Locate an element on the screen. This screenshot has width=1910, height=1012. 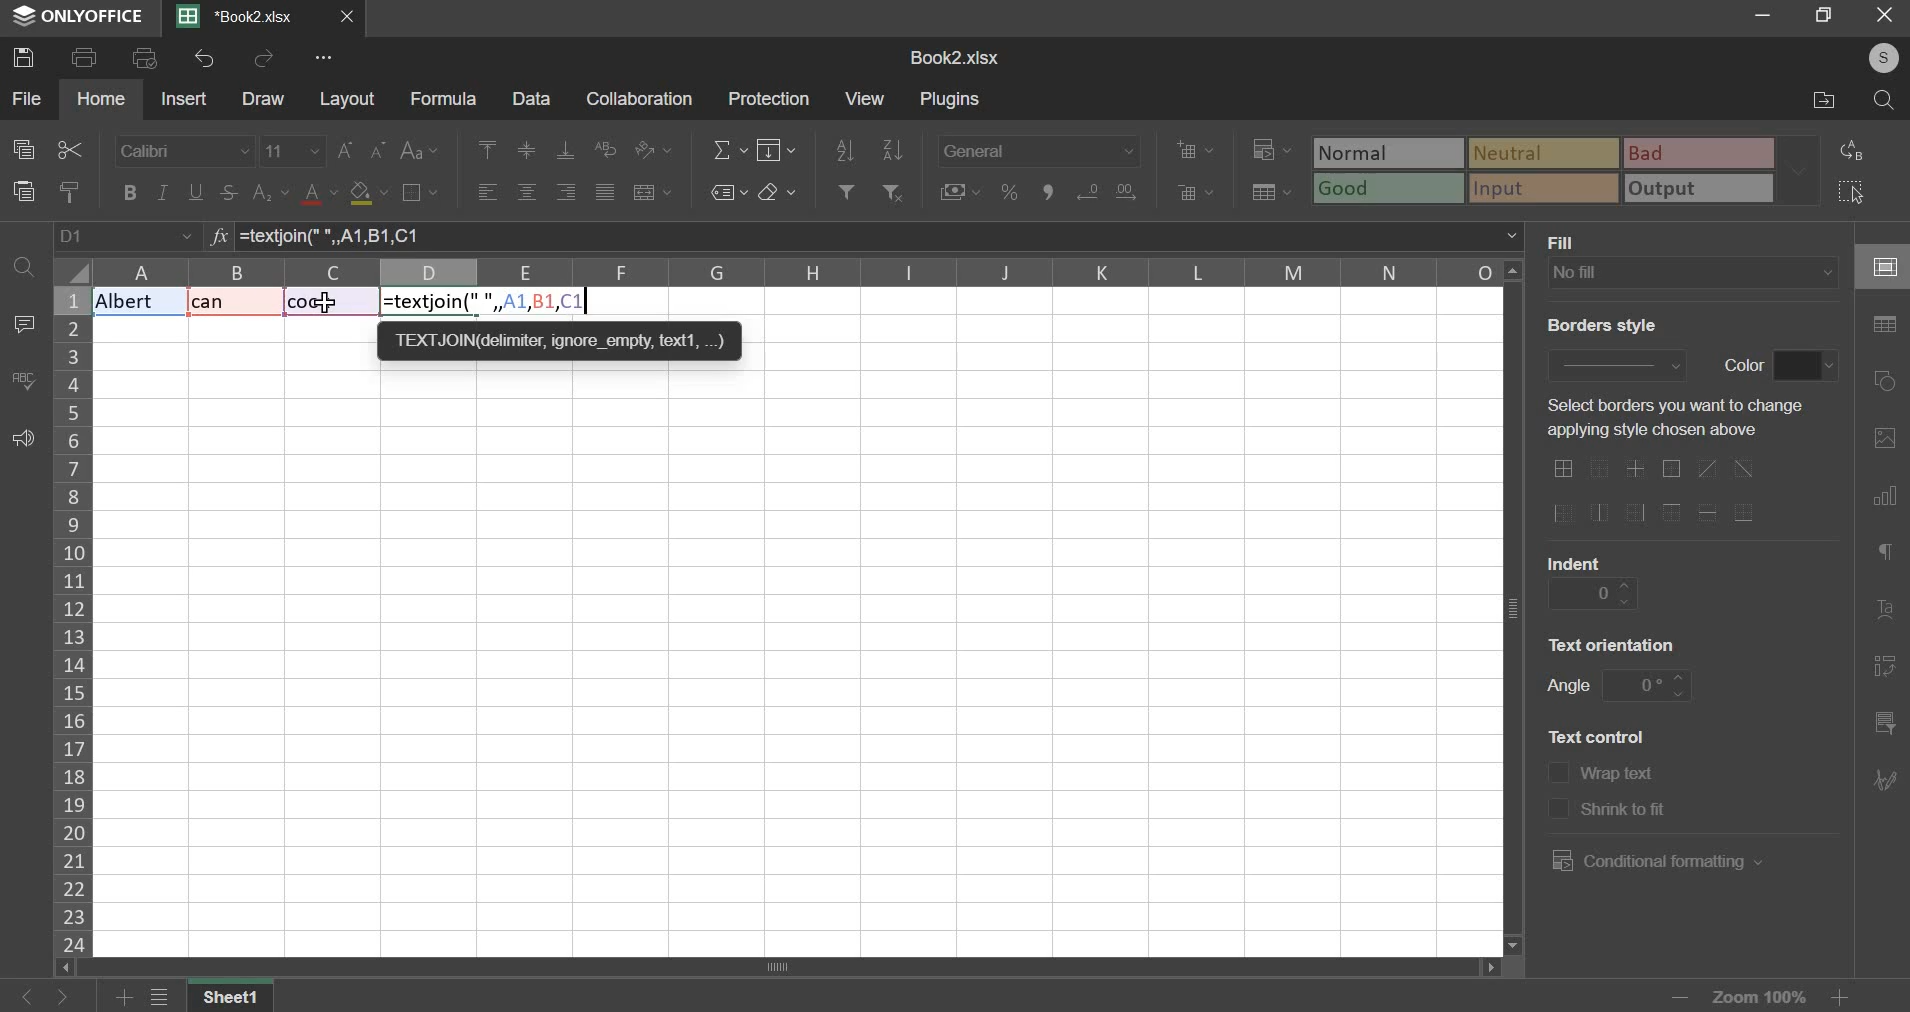
merge & center is located at coordinates (653, 192).